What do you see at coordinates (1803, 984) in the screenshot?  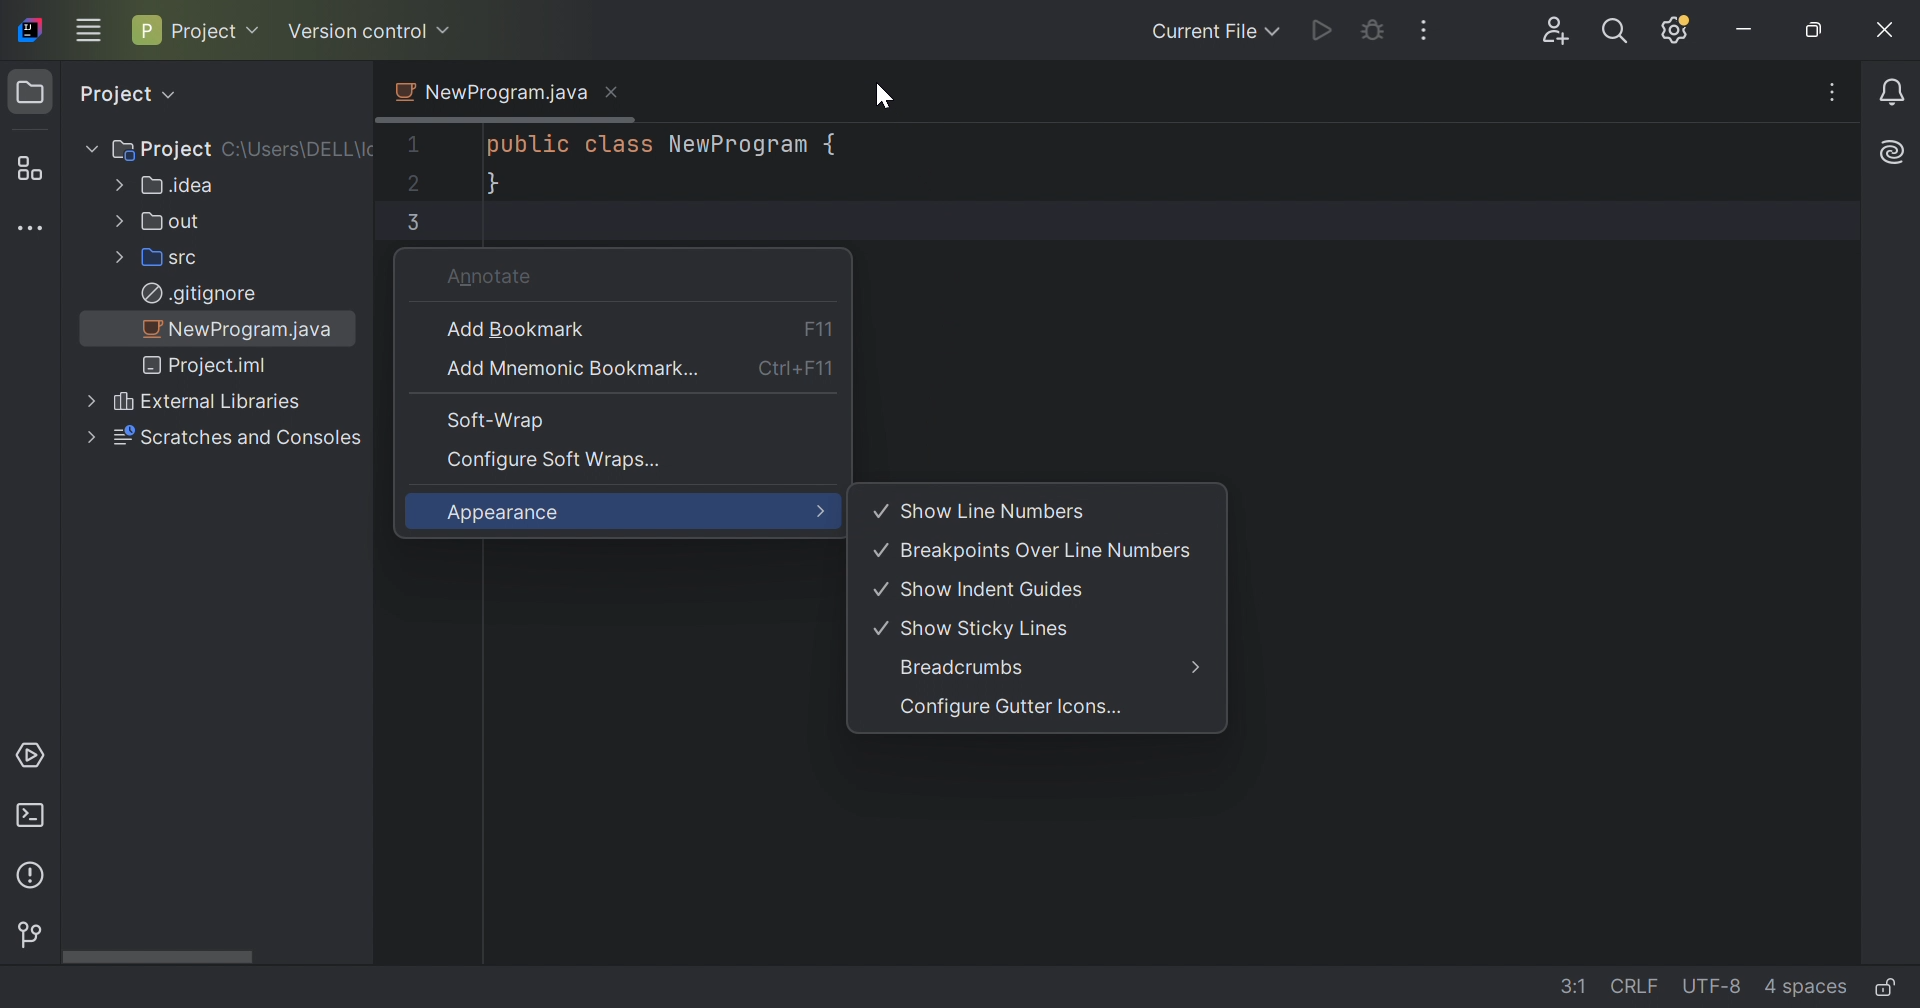 I see `4 spaces` at bounding box center [1803, 984].